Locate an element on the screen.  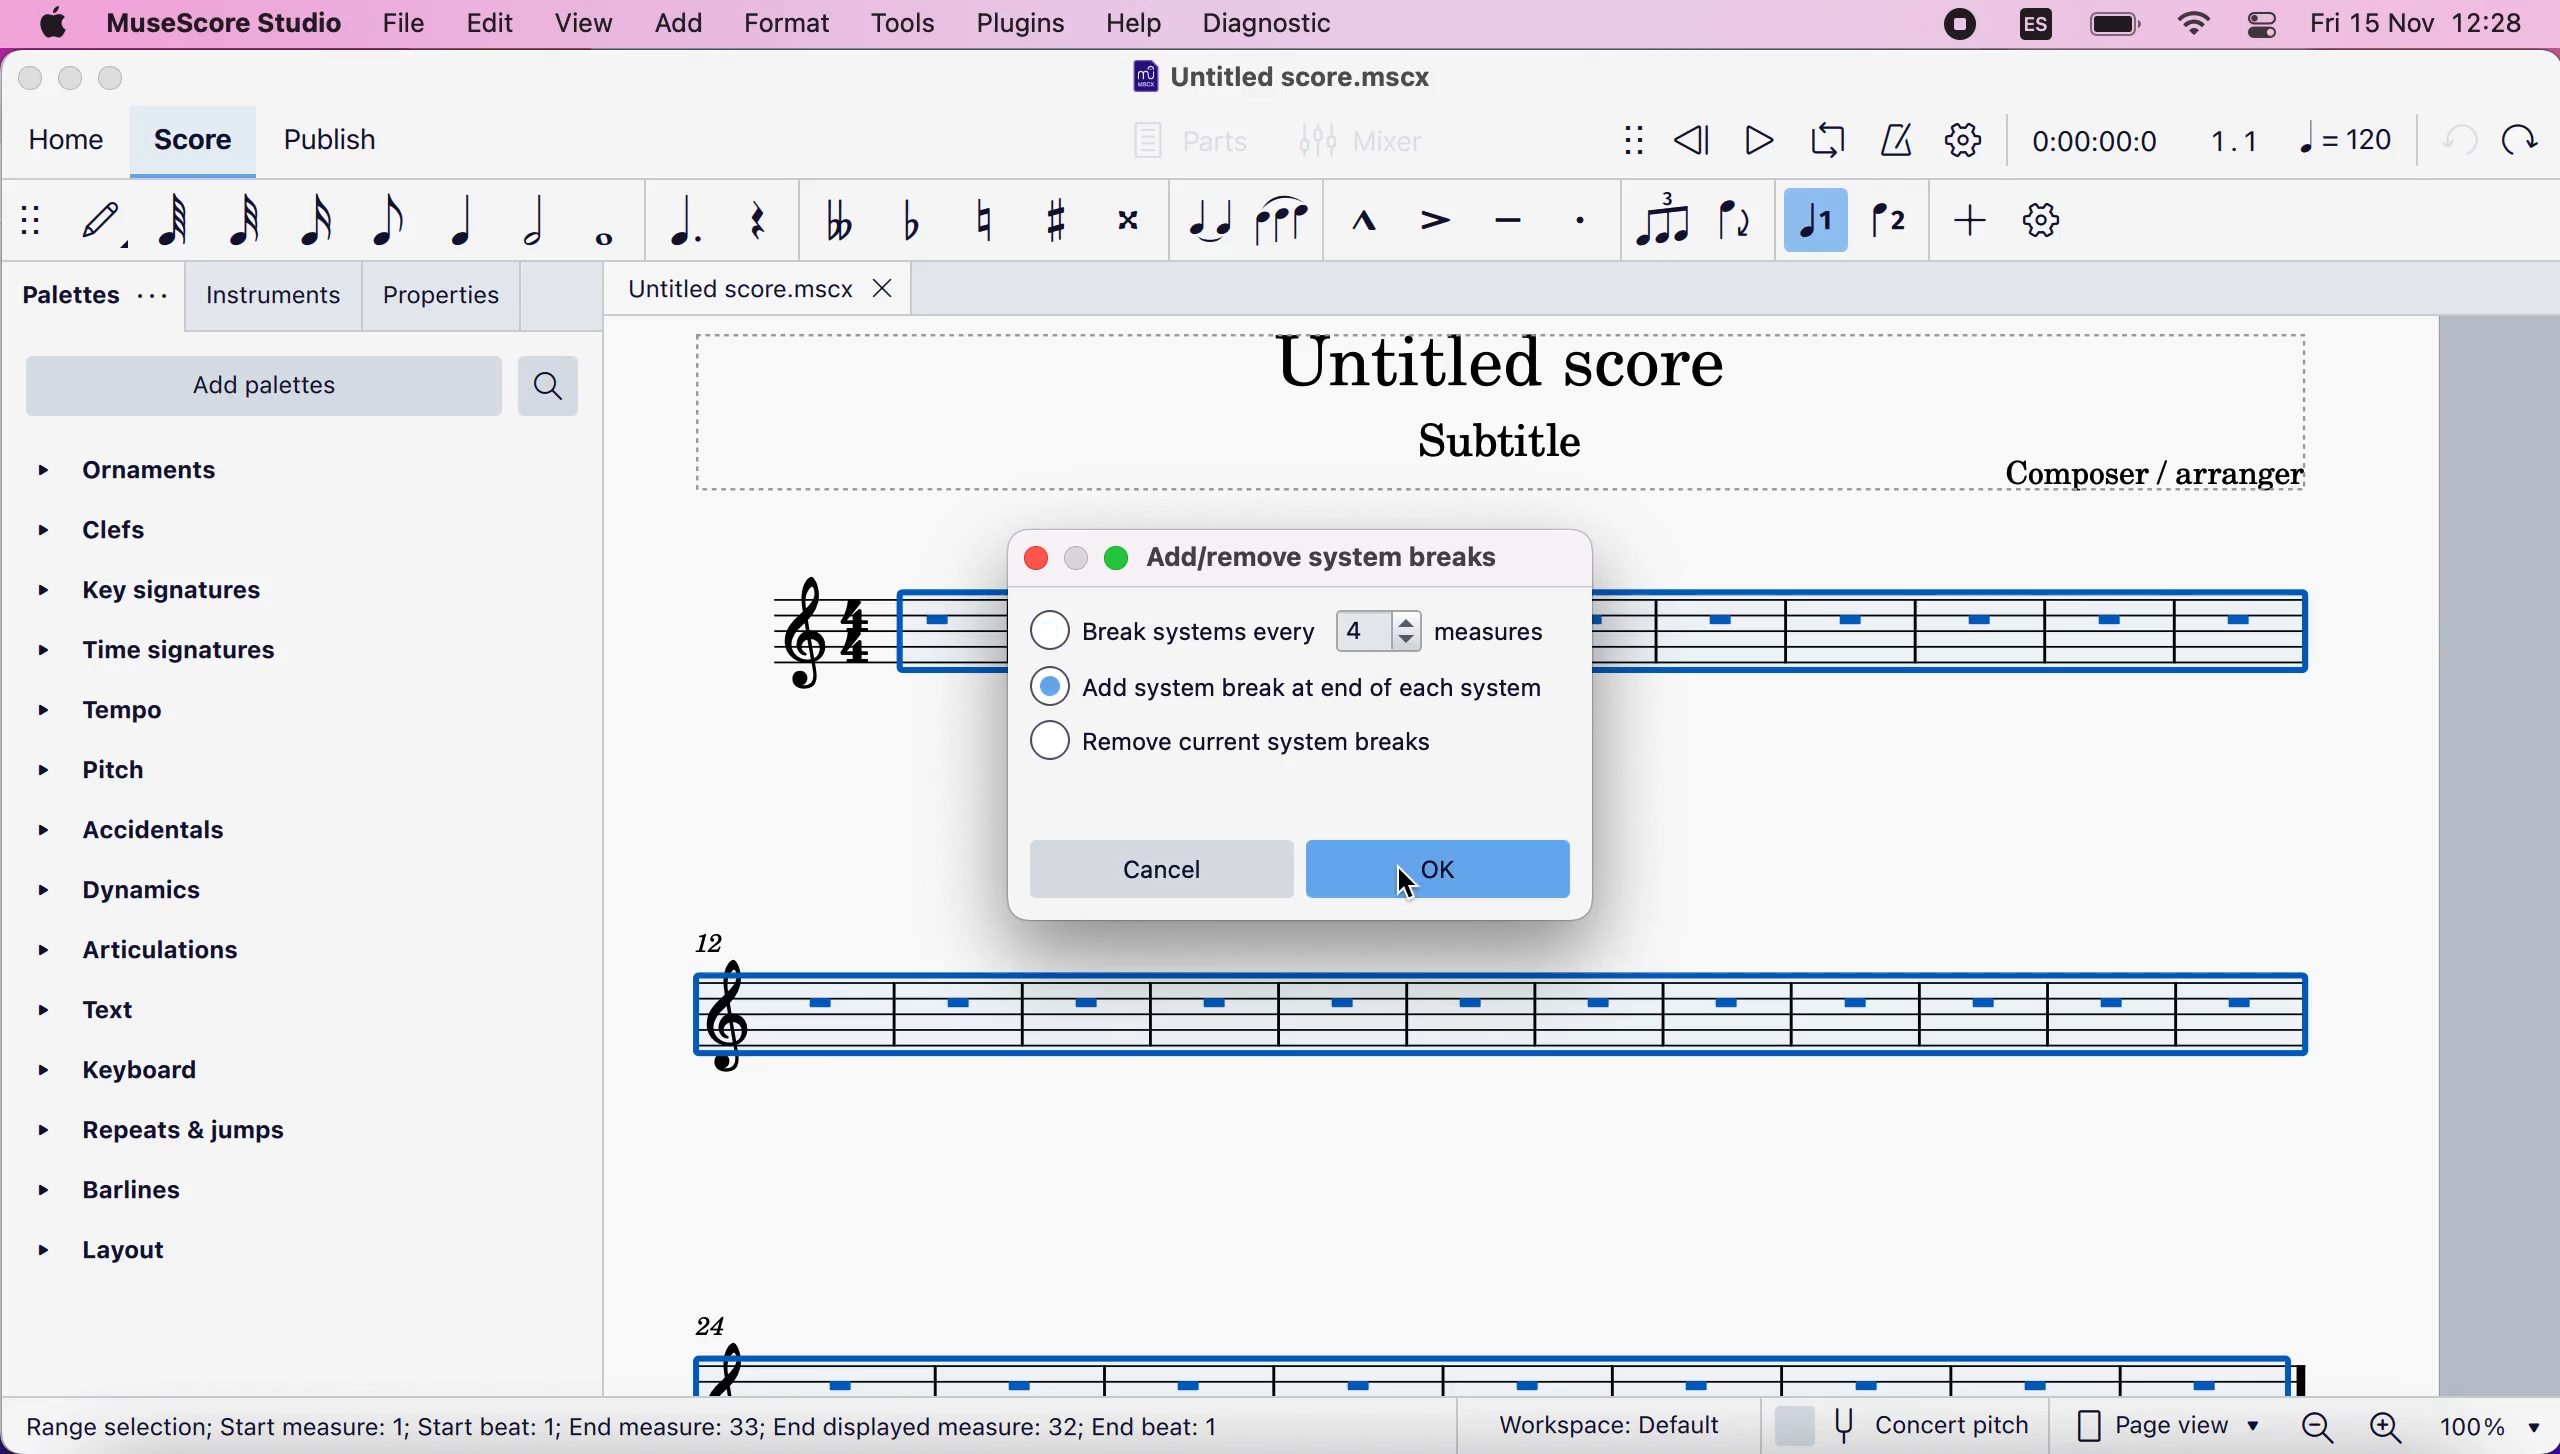
toggle double flat is located at coordinates (837, 218).